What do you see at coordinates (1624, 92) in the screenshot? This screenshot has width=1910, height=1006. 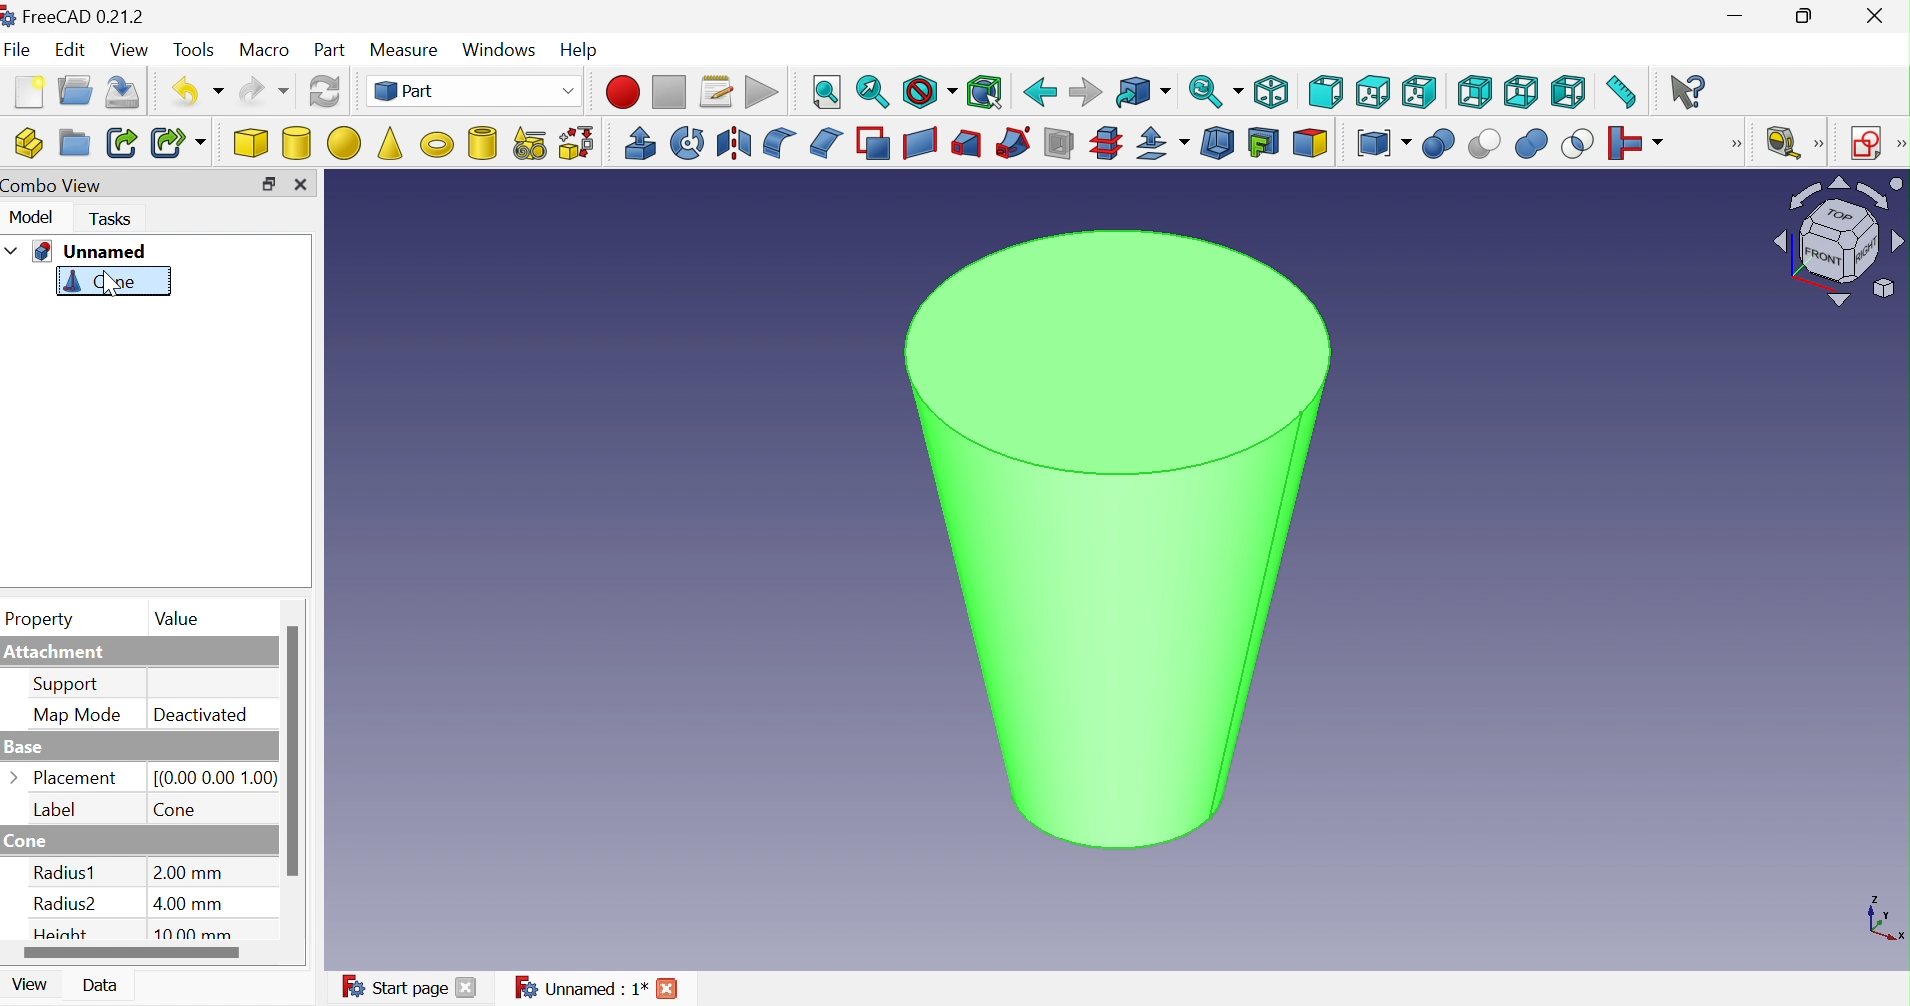 I see `Measure distance` at bounding box center [1624, 92].